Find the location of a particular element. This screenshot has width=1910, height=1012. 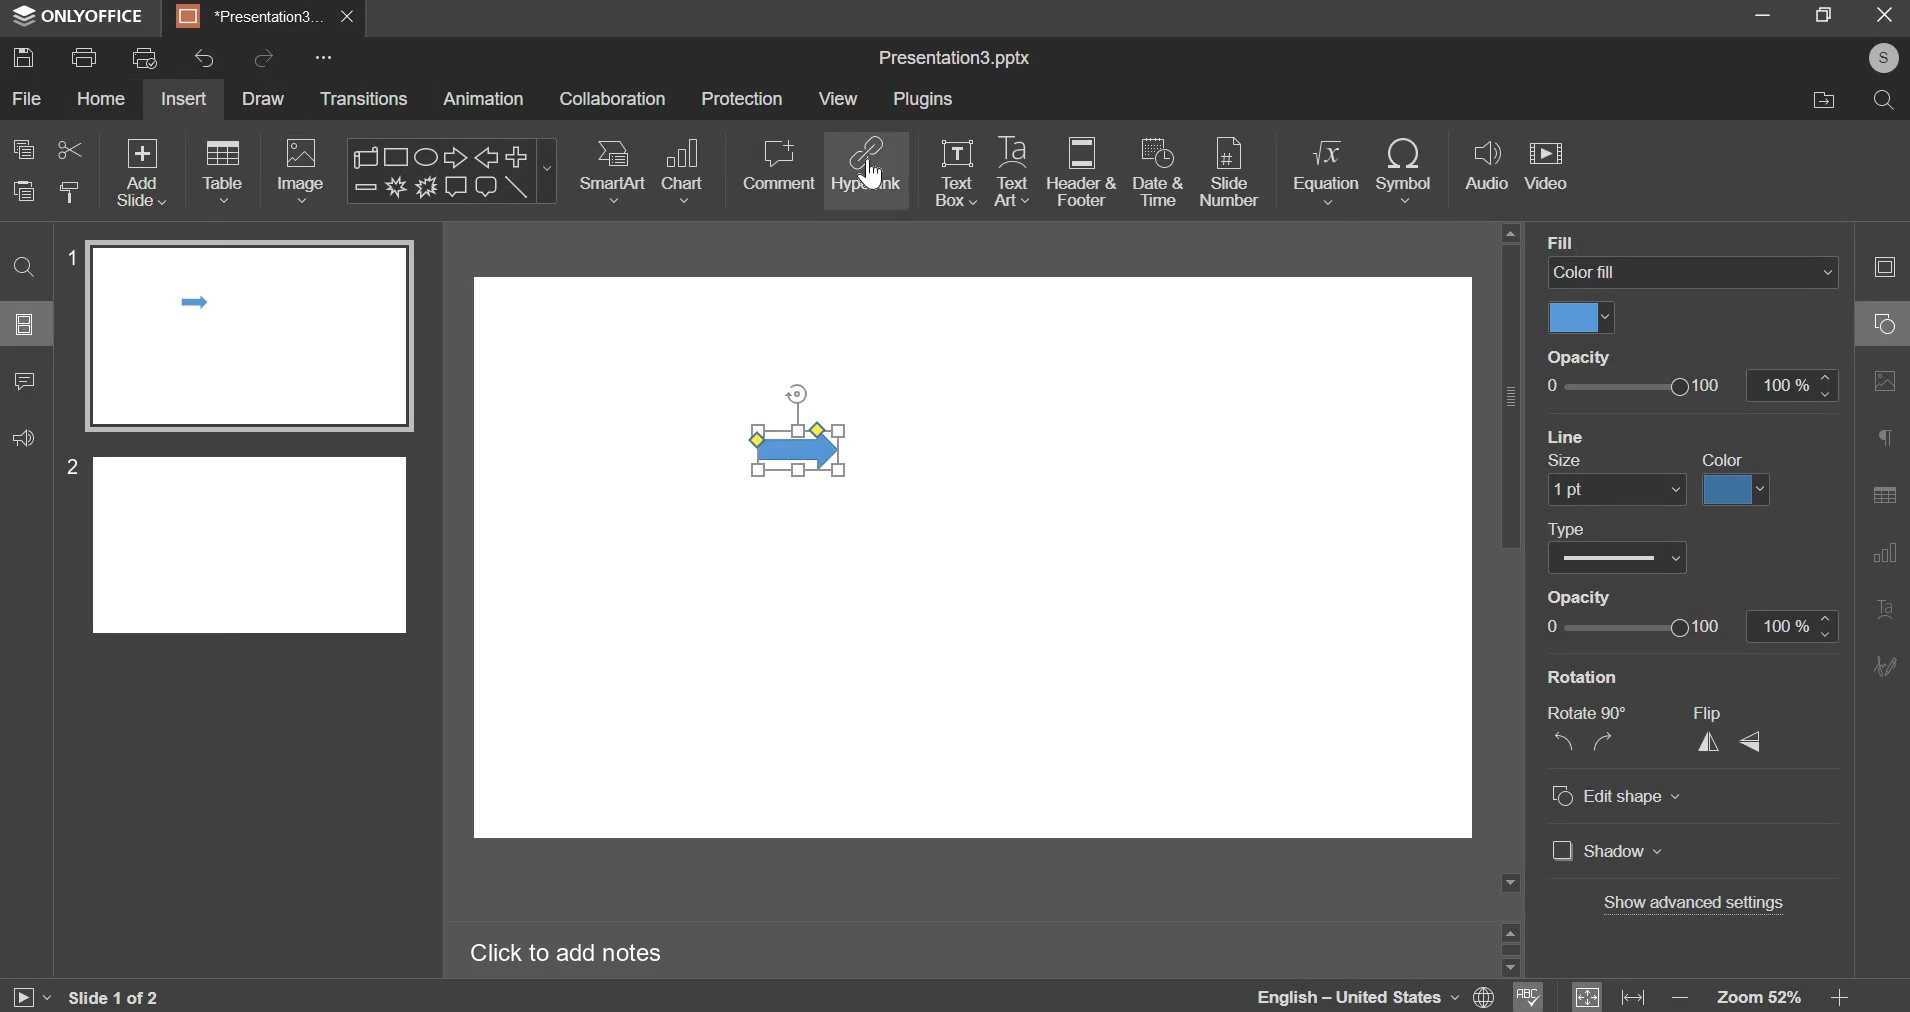

redo is located at coordinates (266, 56).